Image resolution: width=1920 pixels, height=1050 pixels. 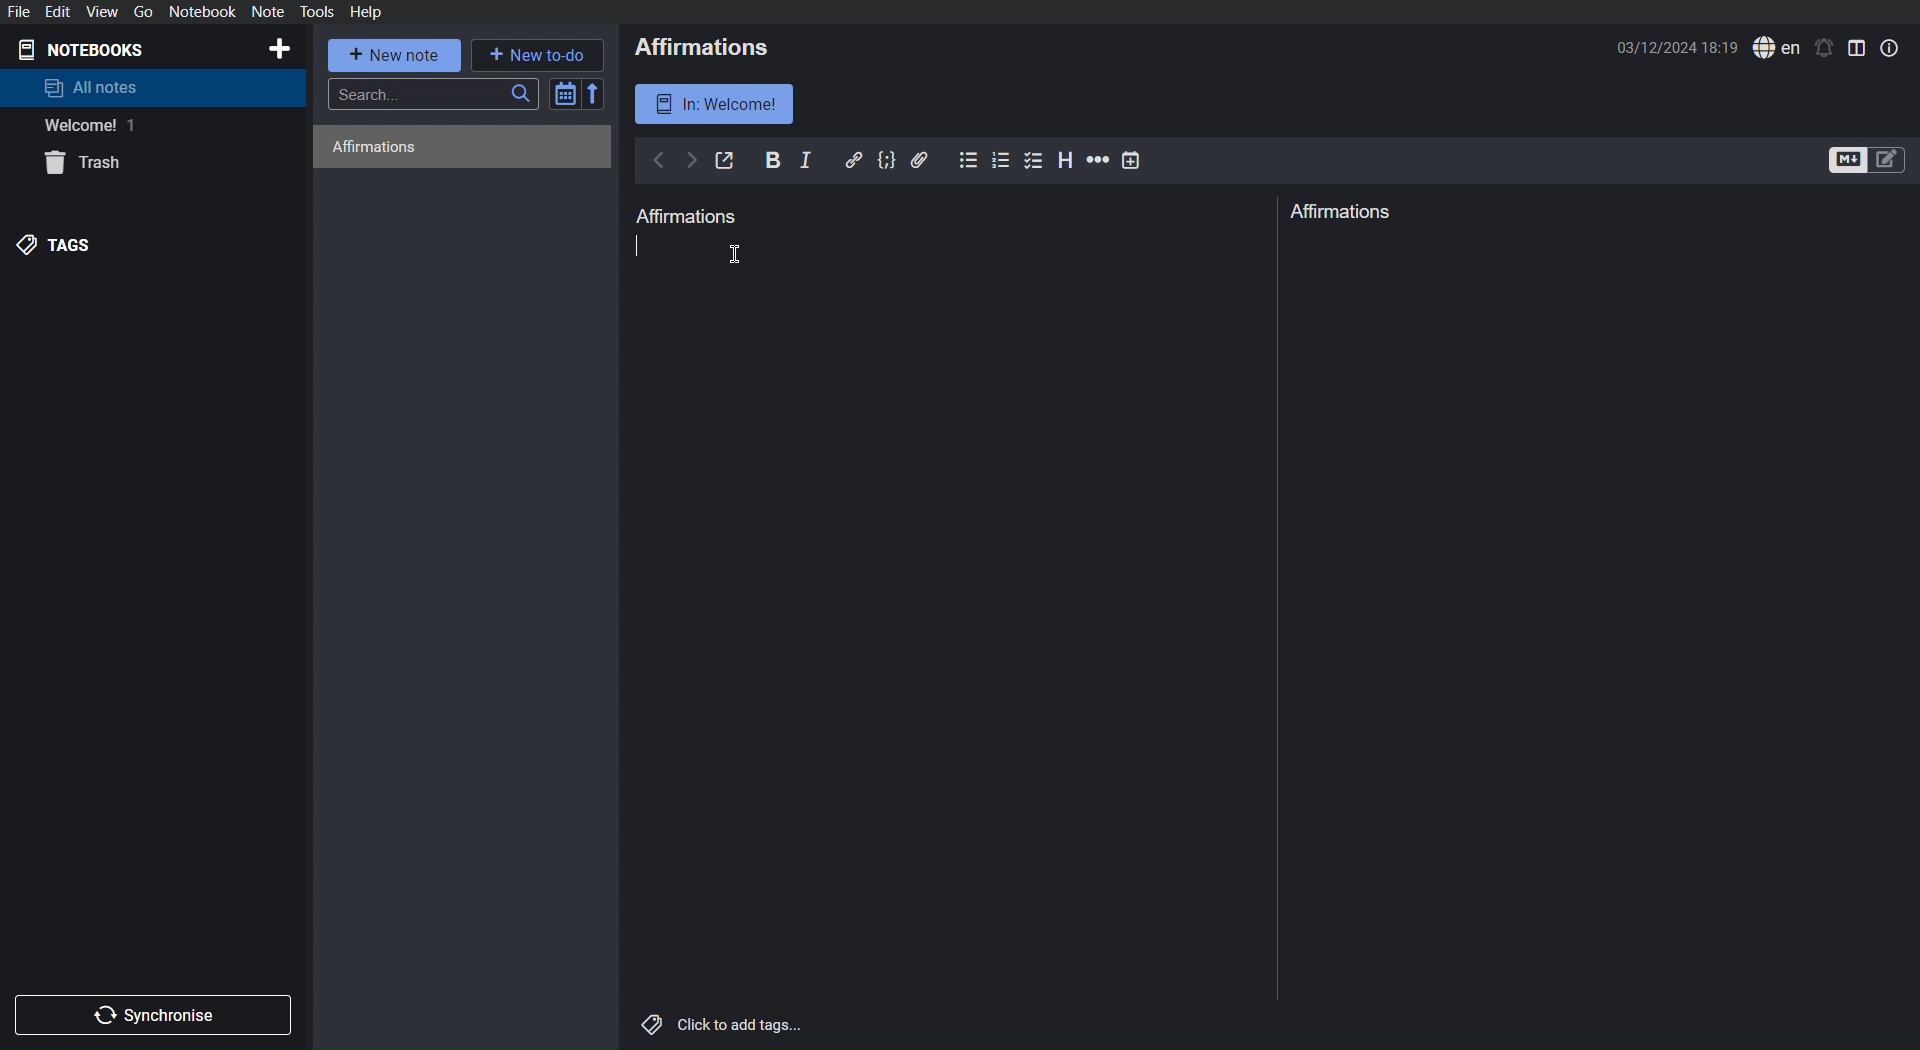 What do you see at coordinates (1036, 160) in the screenshot?
I see `Checklist` at bounding box center [1036, 160].